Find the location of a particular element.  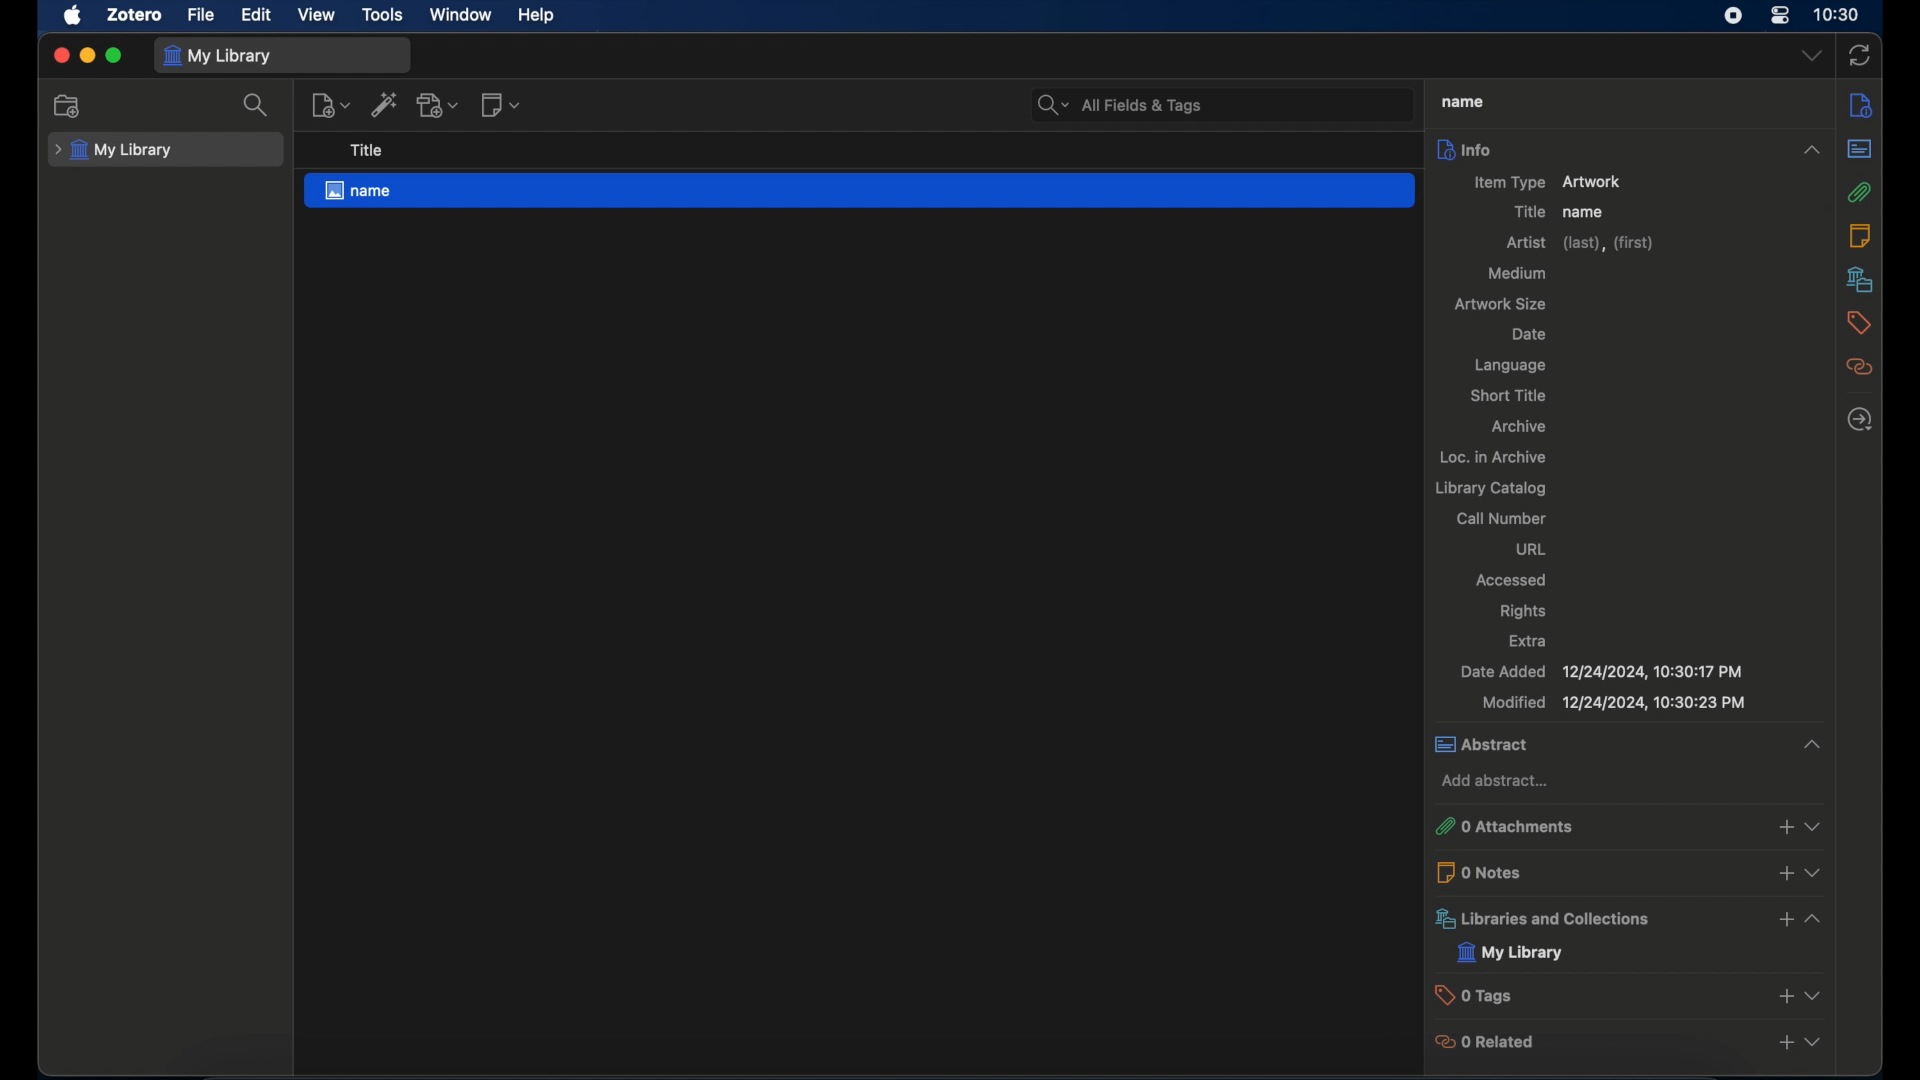

name is located at coordinates (859, 191).